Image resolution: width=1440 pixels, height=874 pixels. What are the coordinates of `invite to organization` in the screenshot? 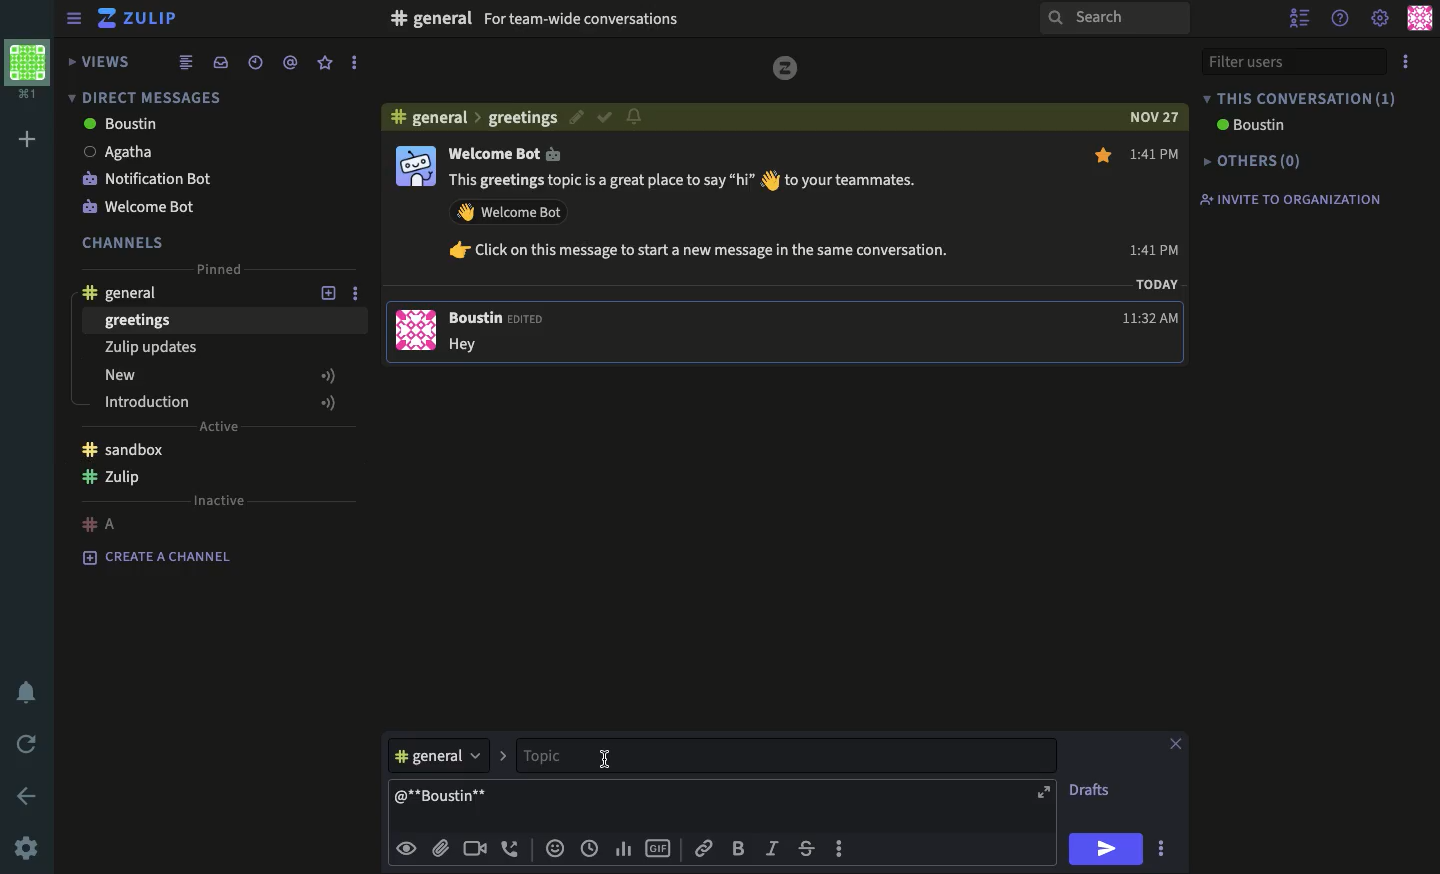 It's located at (1287, 197).